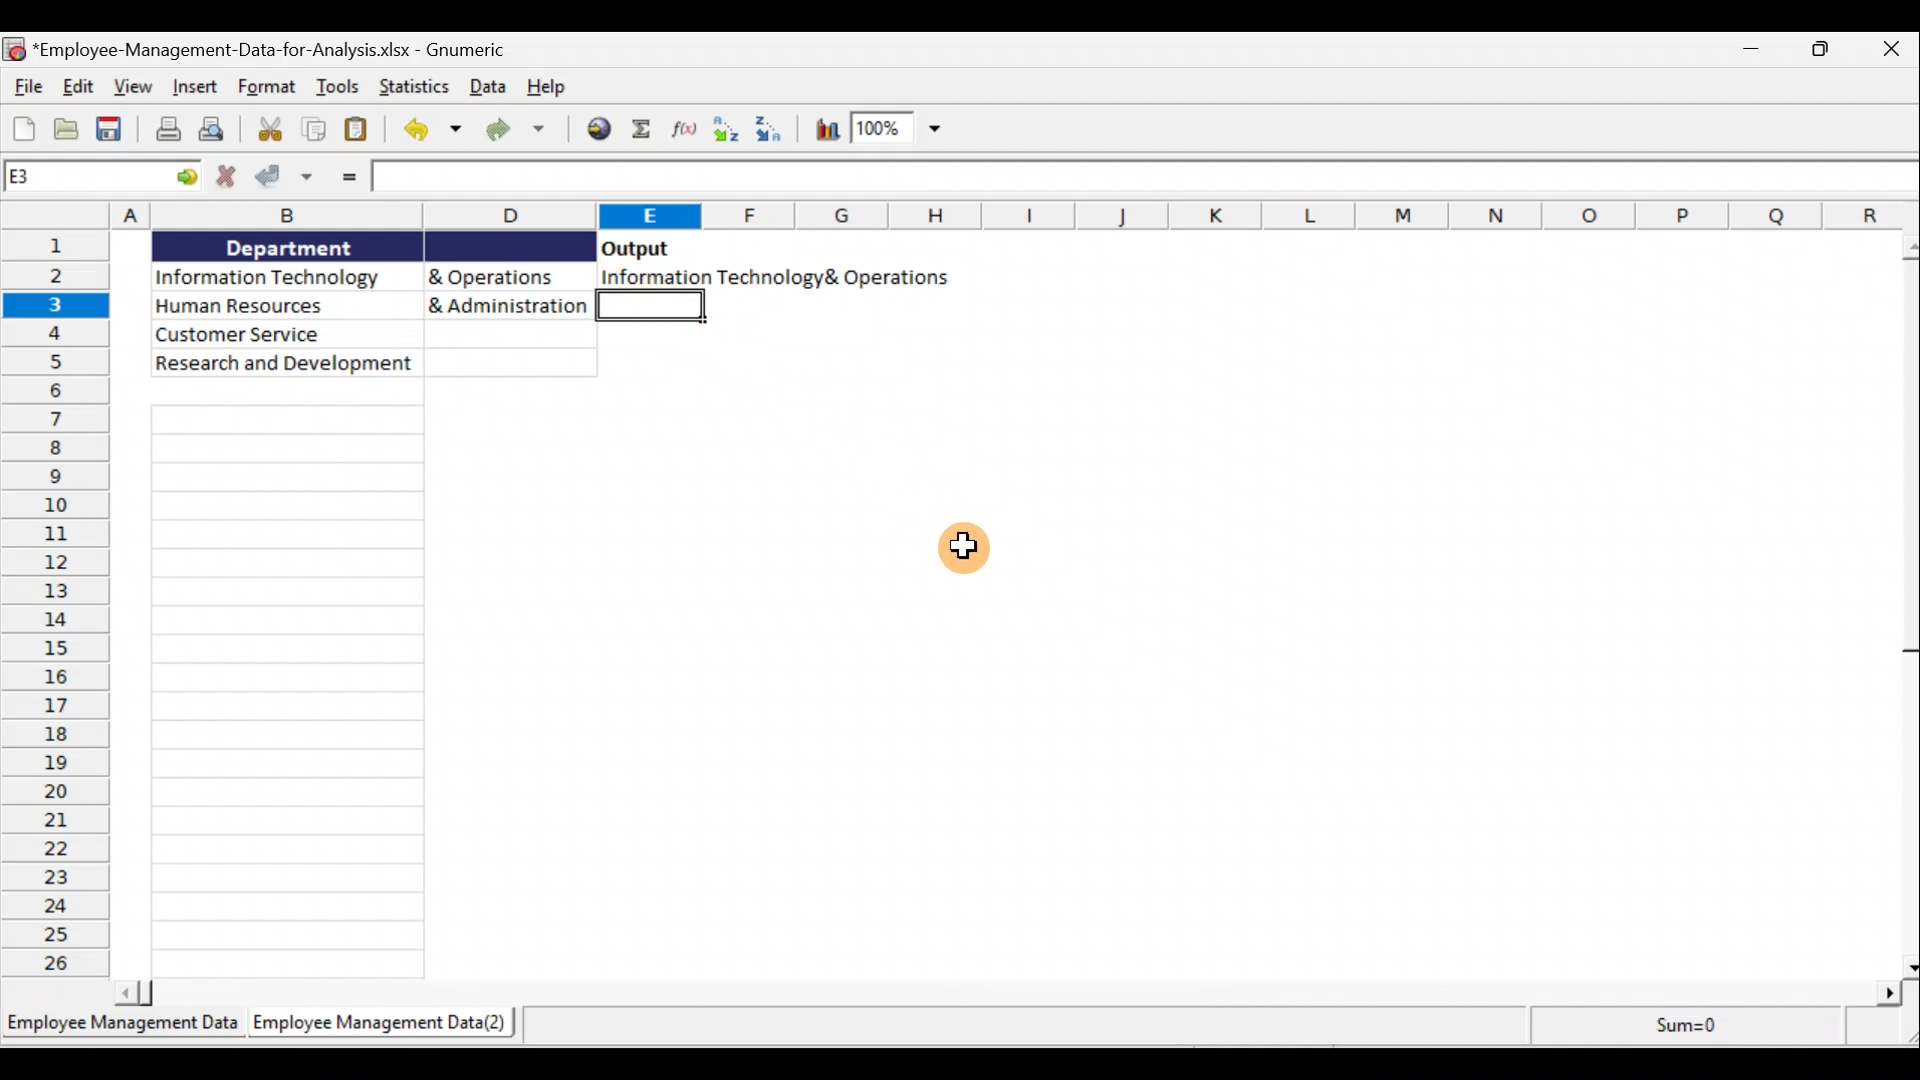 This screenshot has height=1080, width=1920. Describe the element at coordinates (133, 88) in the screenshot. I see `View` at that location.